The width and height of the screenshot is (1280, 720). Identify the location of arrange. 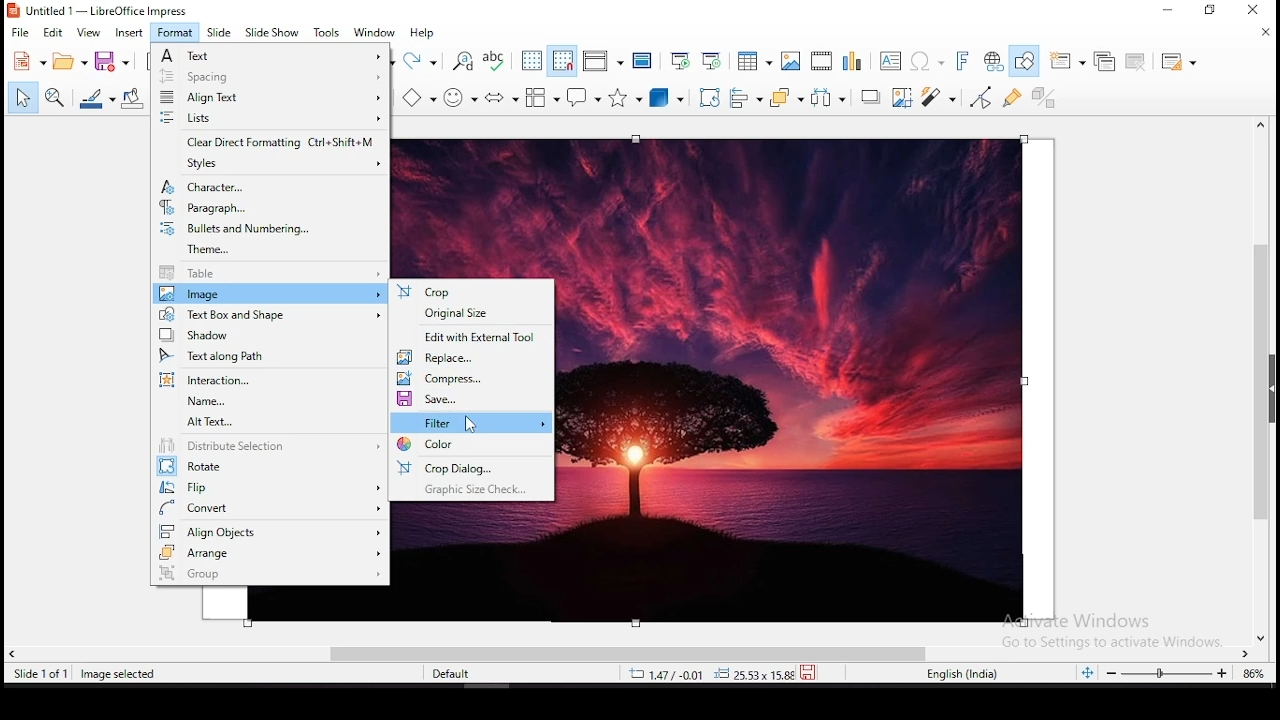
(270, 553).